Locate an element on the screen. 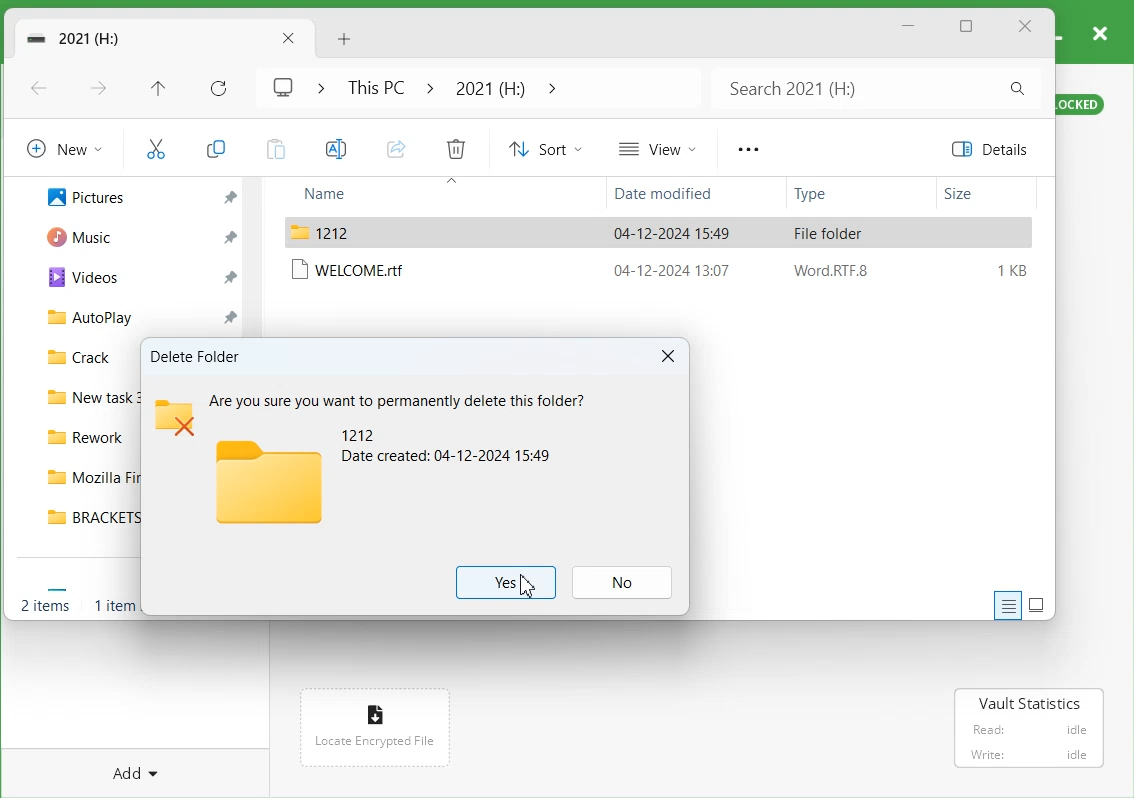 This screenshot has width=1134, height=798. Rename is located at coordinates (334, 148).